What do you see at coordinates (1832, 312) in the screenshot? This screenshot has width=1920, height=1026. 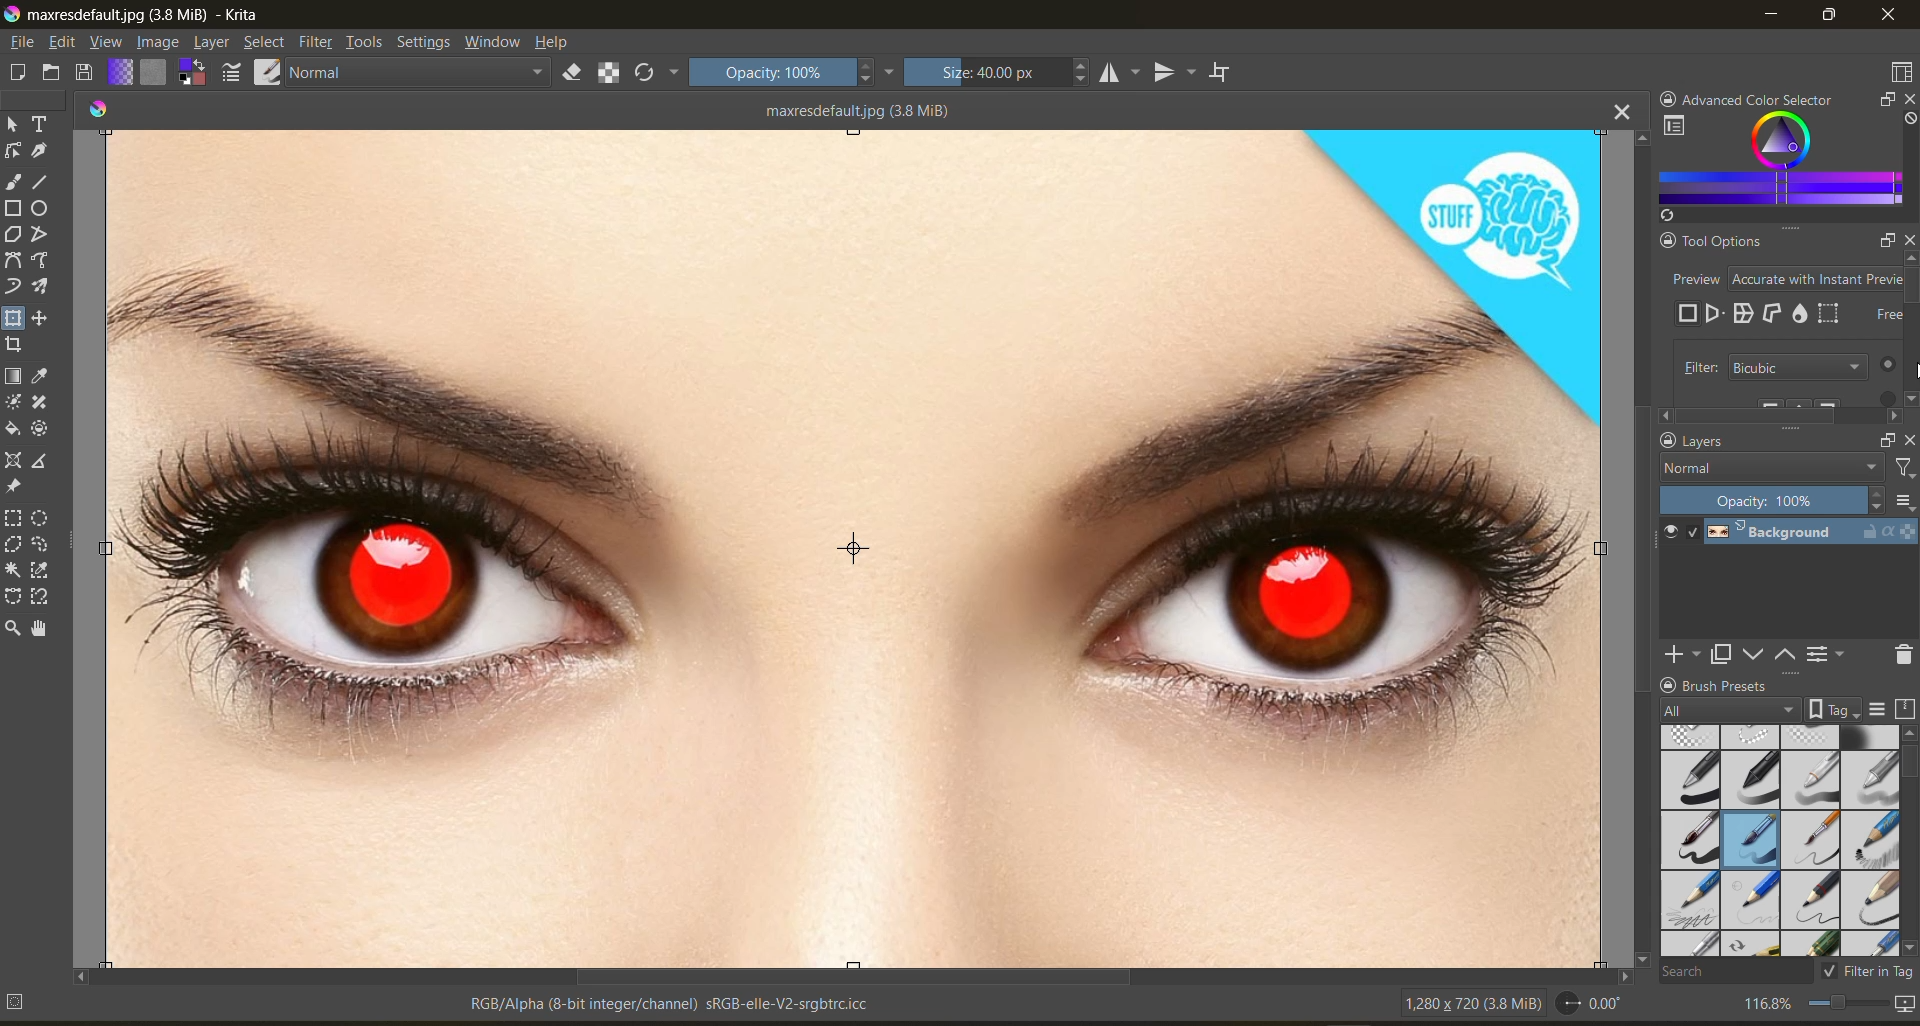 I see `mesh` at bounding box center [1832, 312].